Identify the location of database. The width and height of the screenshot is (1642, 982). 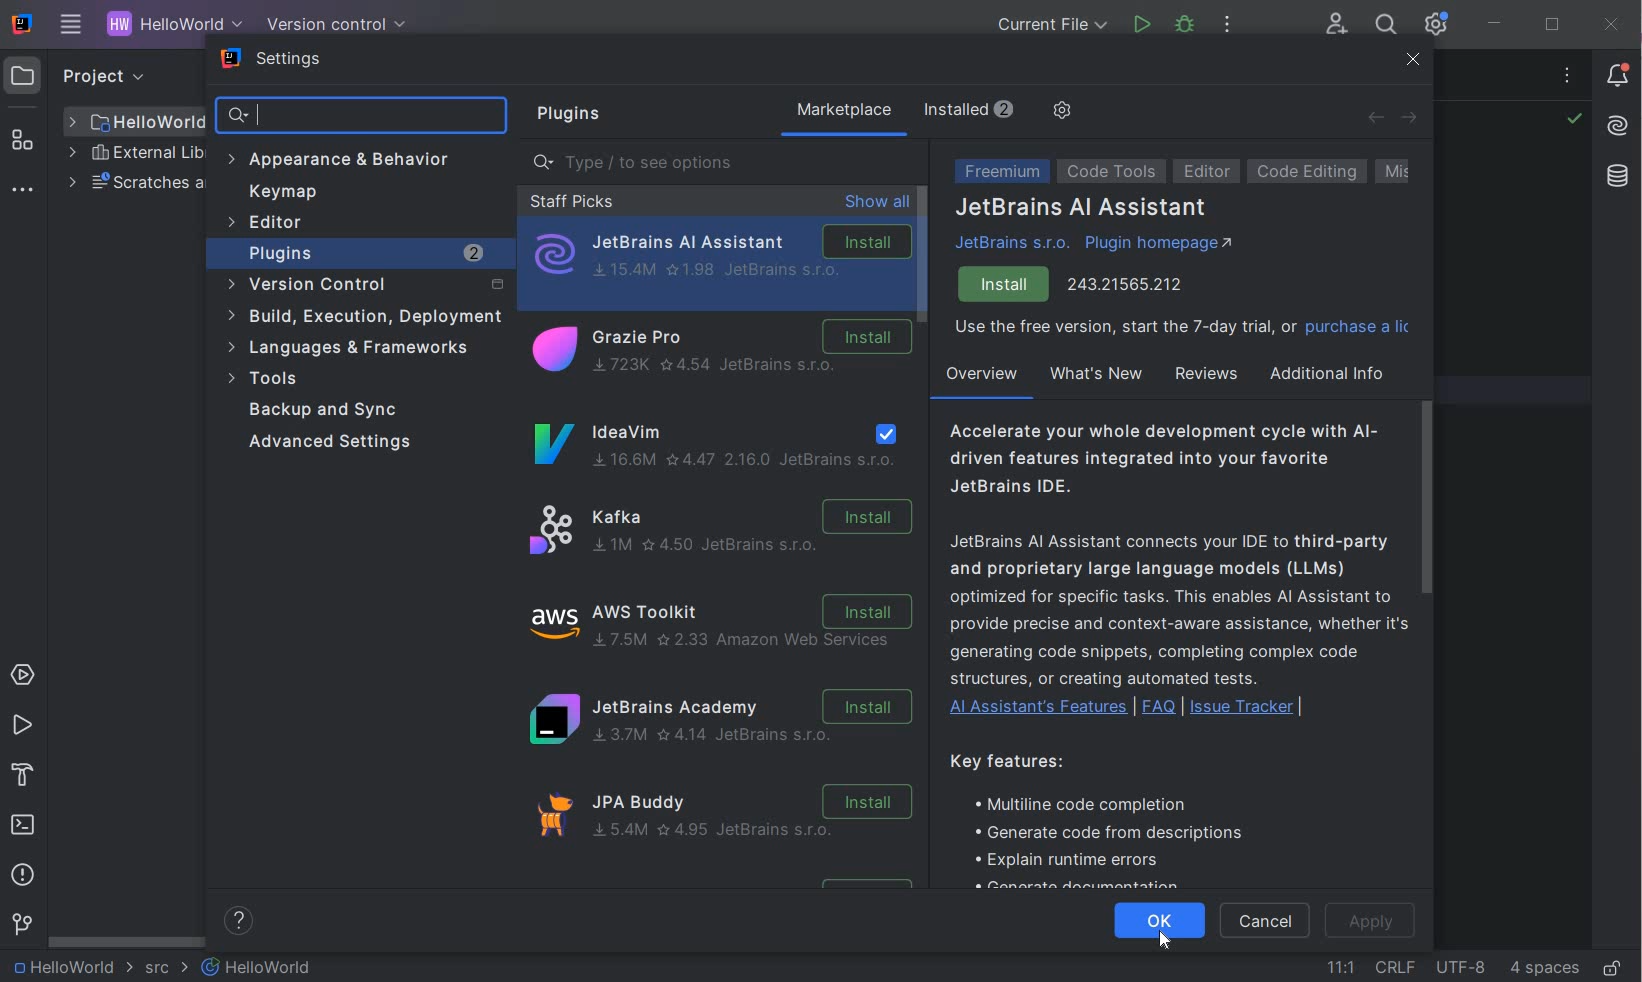
(1616, 179).